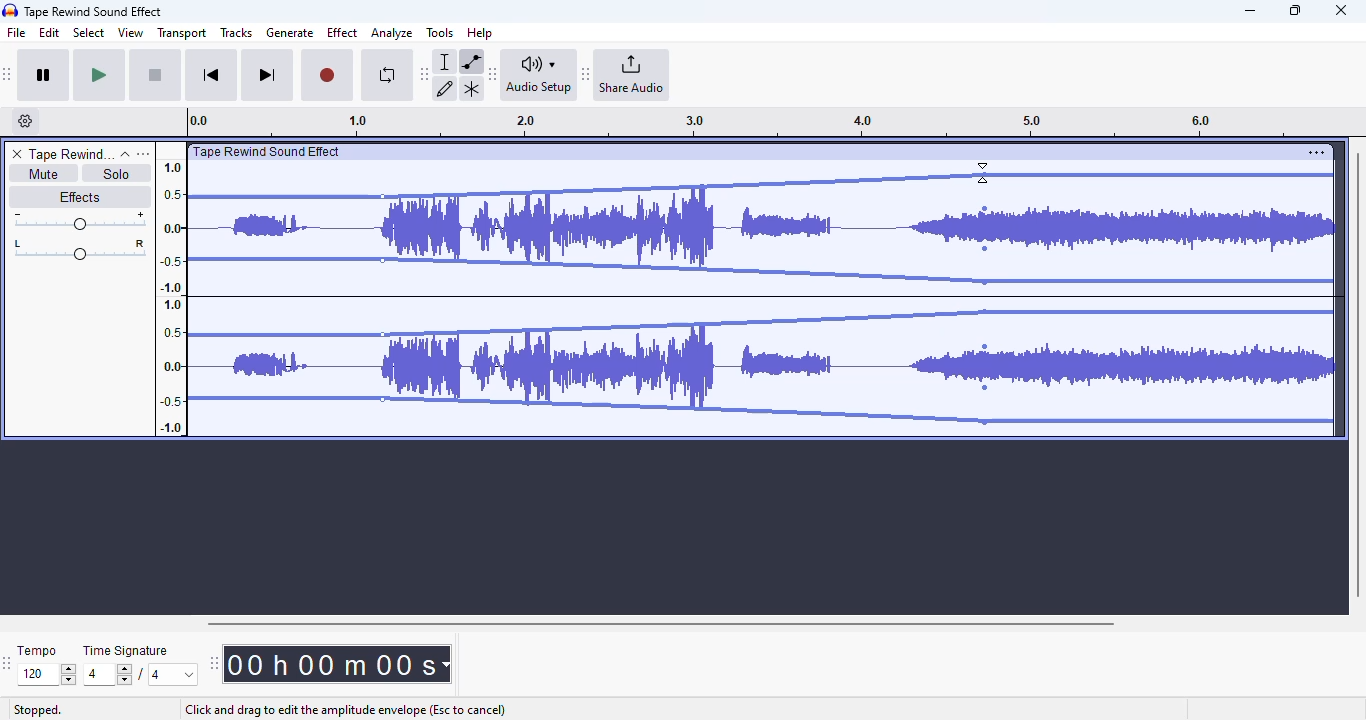 The image size is (1366, 720). I want to click on Time measurement options, so click(445, 664).